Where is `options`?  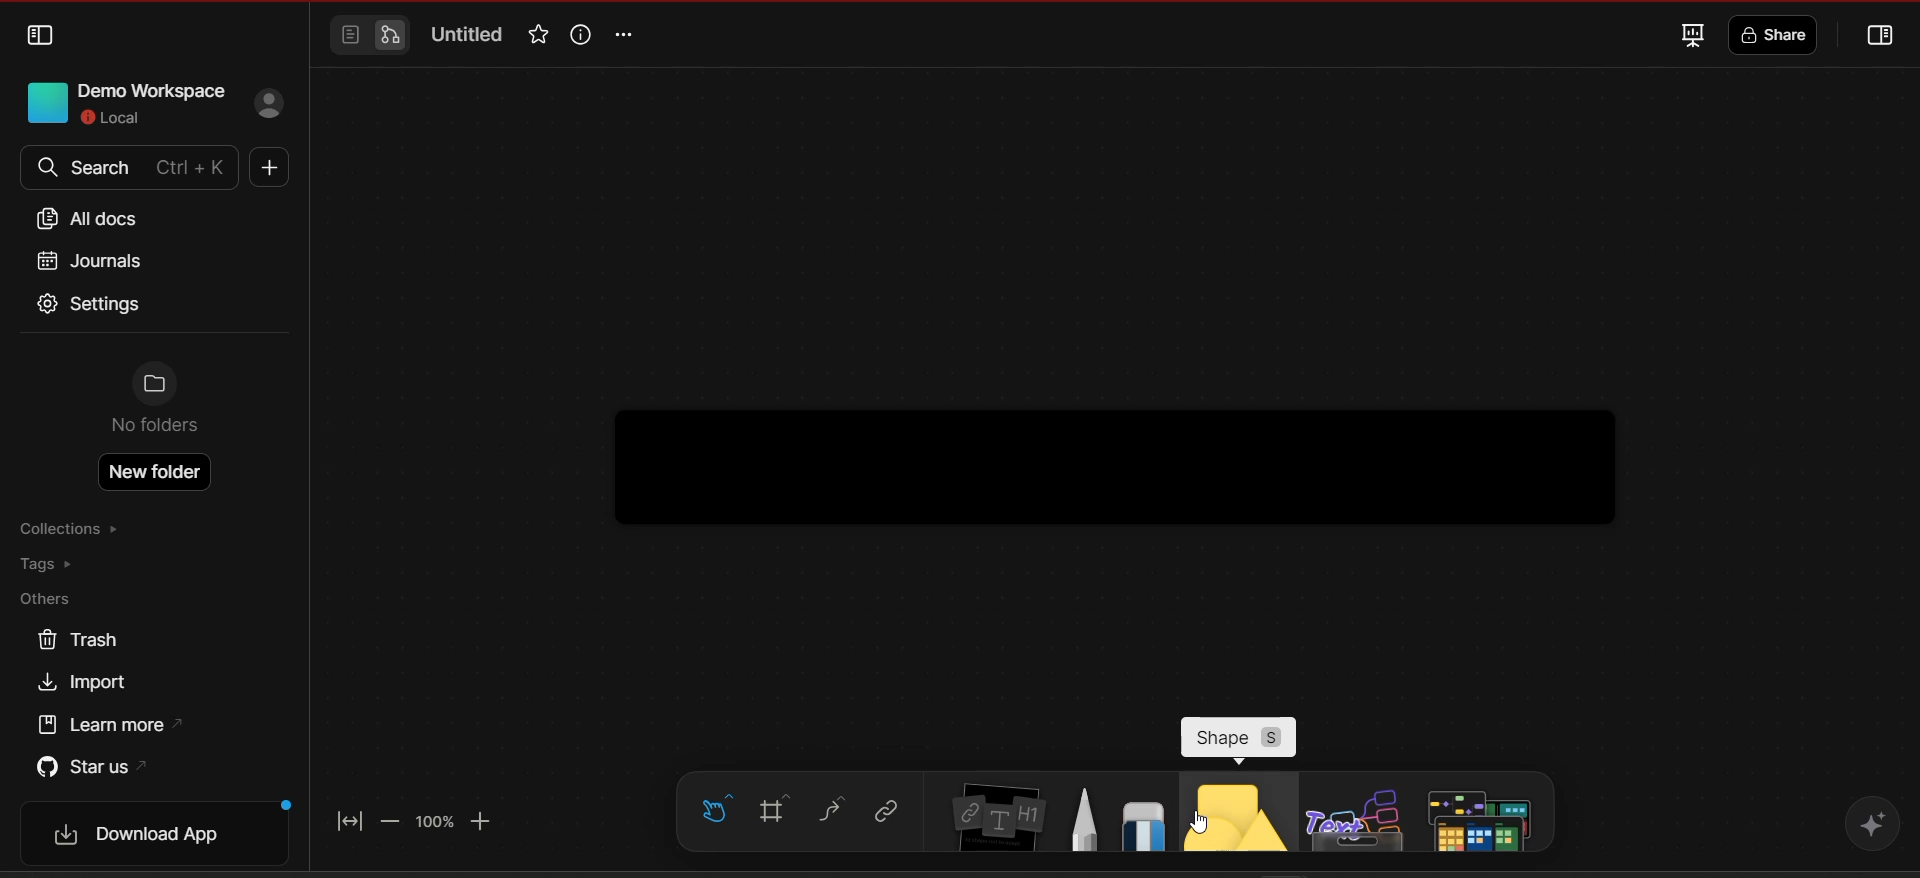
options is located at coordinates (629, 35).